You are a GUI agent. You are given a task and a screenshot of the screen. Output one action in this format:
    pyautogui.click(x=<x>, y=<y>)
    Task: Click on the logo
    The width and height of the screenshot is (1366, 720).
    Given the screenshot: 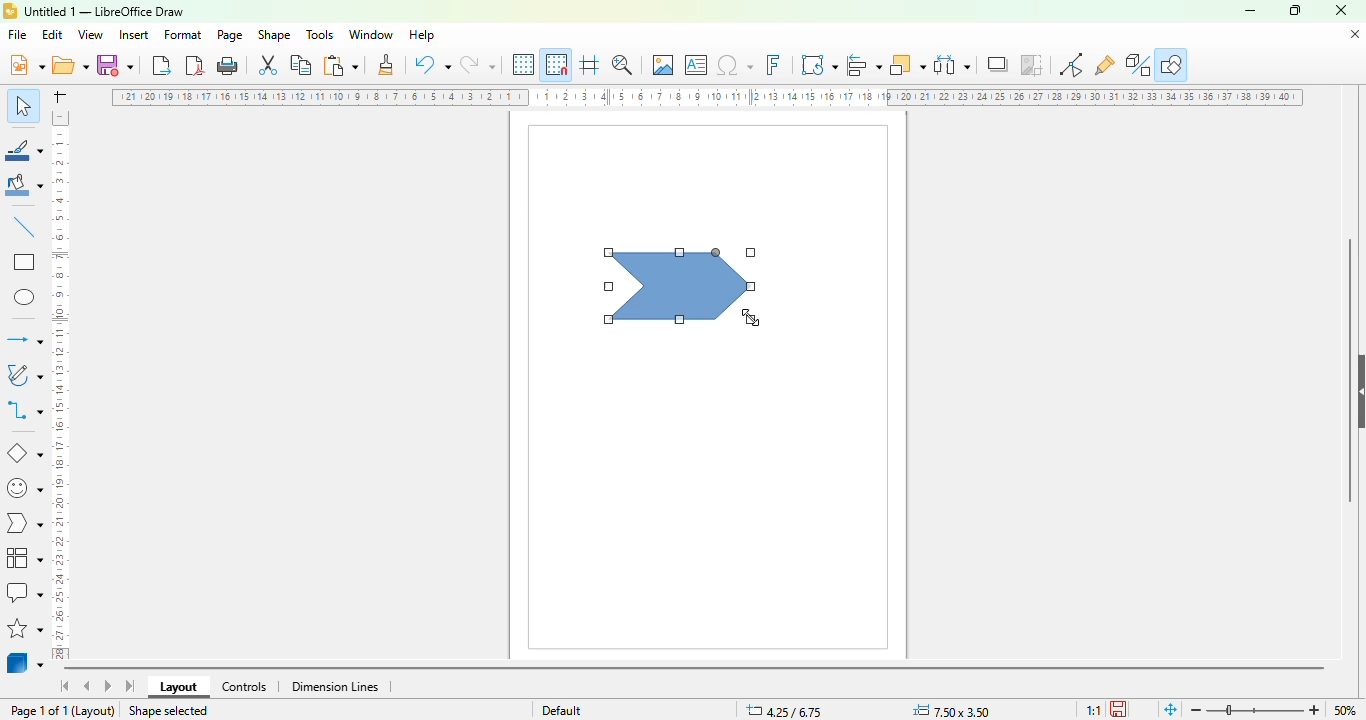 What is the action you would take?
    pyautogui.click(x=10, y=11)
    